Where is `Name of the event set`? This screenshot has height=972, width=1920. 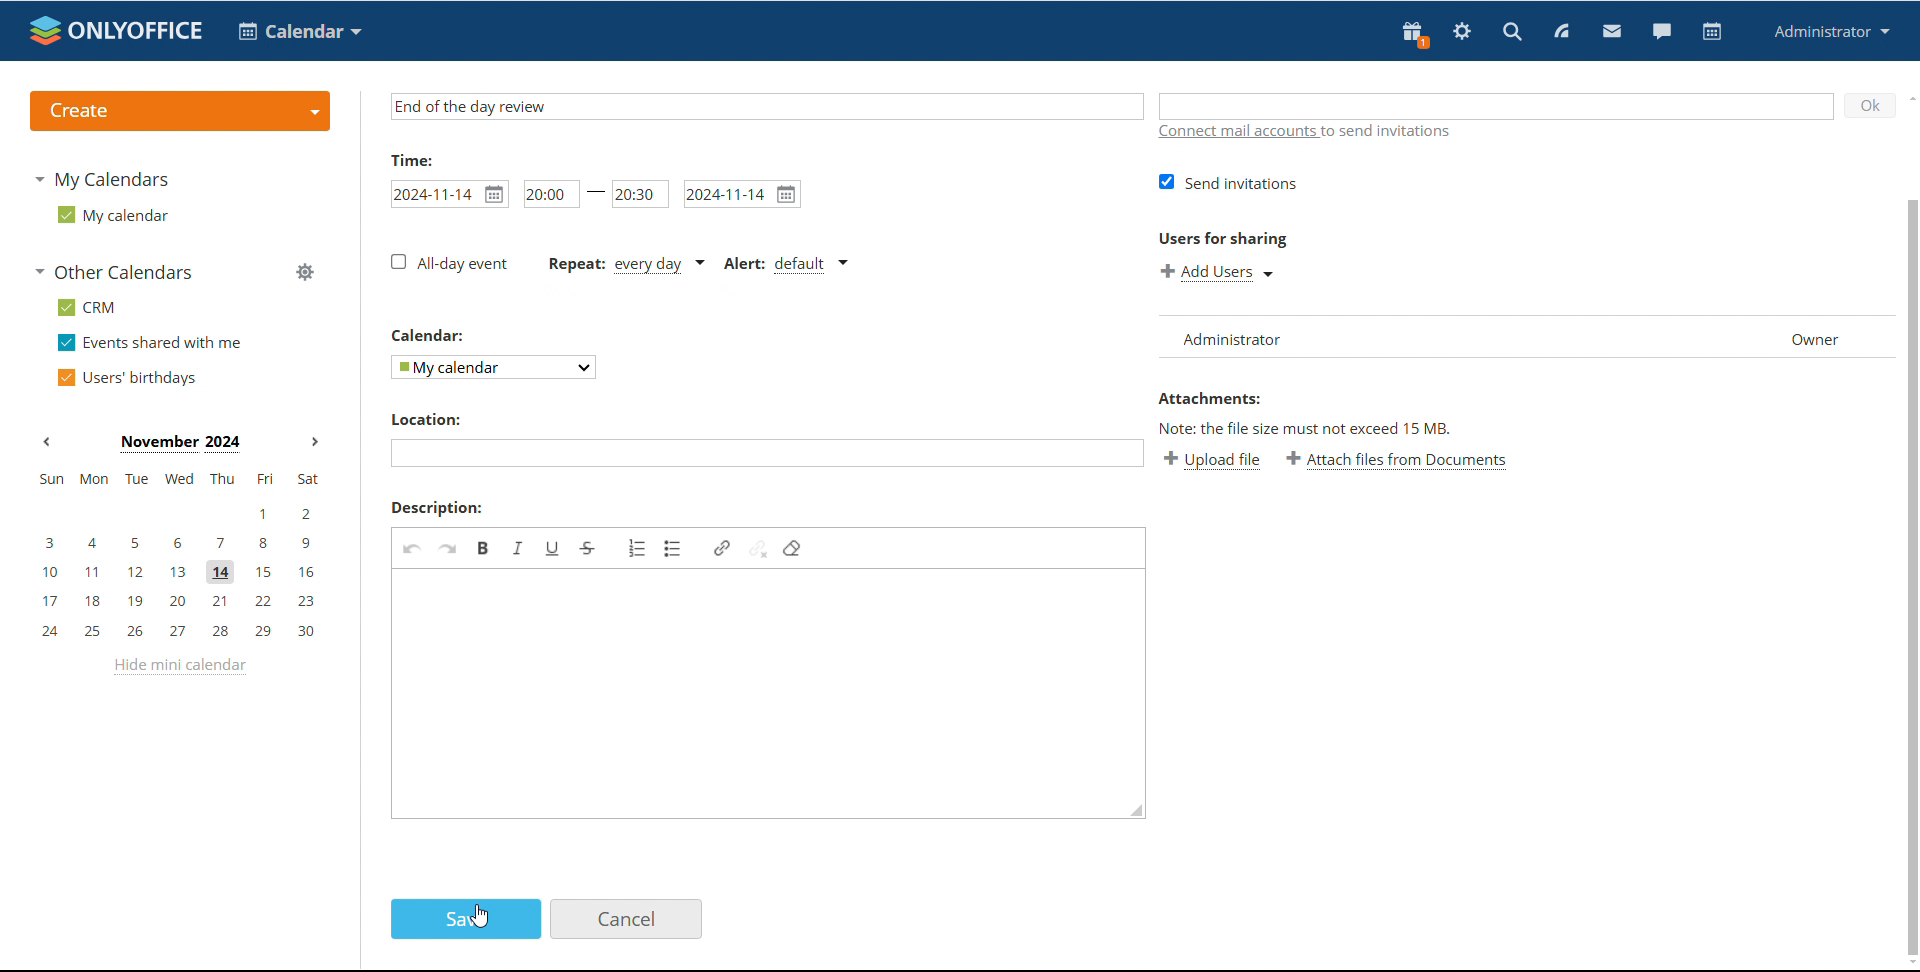
Name of the event set is located at coordinates (483, 106).